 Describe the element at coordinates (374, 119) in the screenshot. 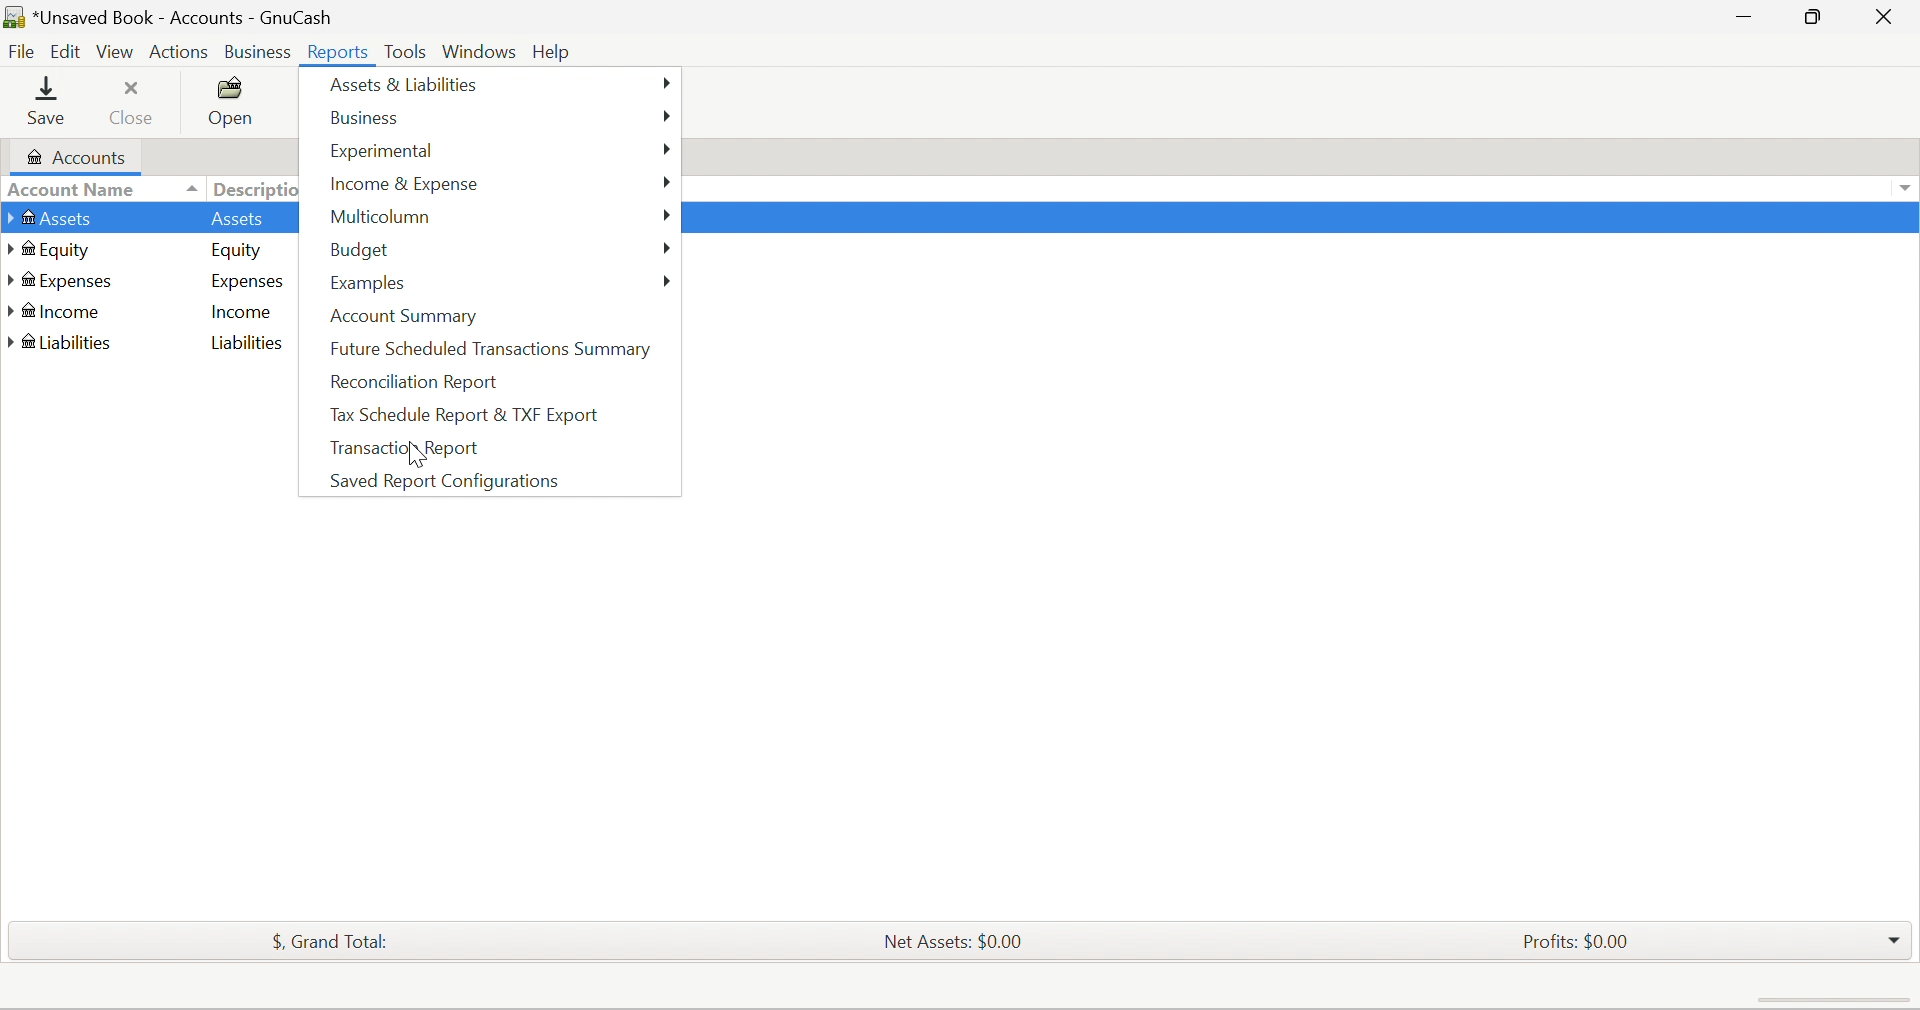

I see `Business` at that location.